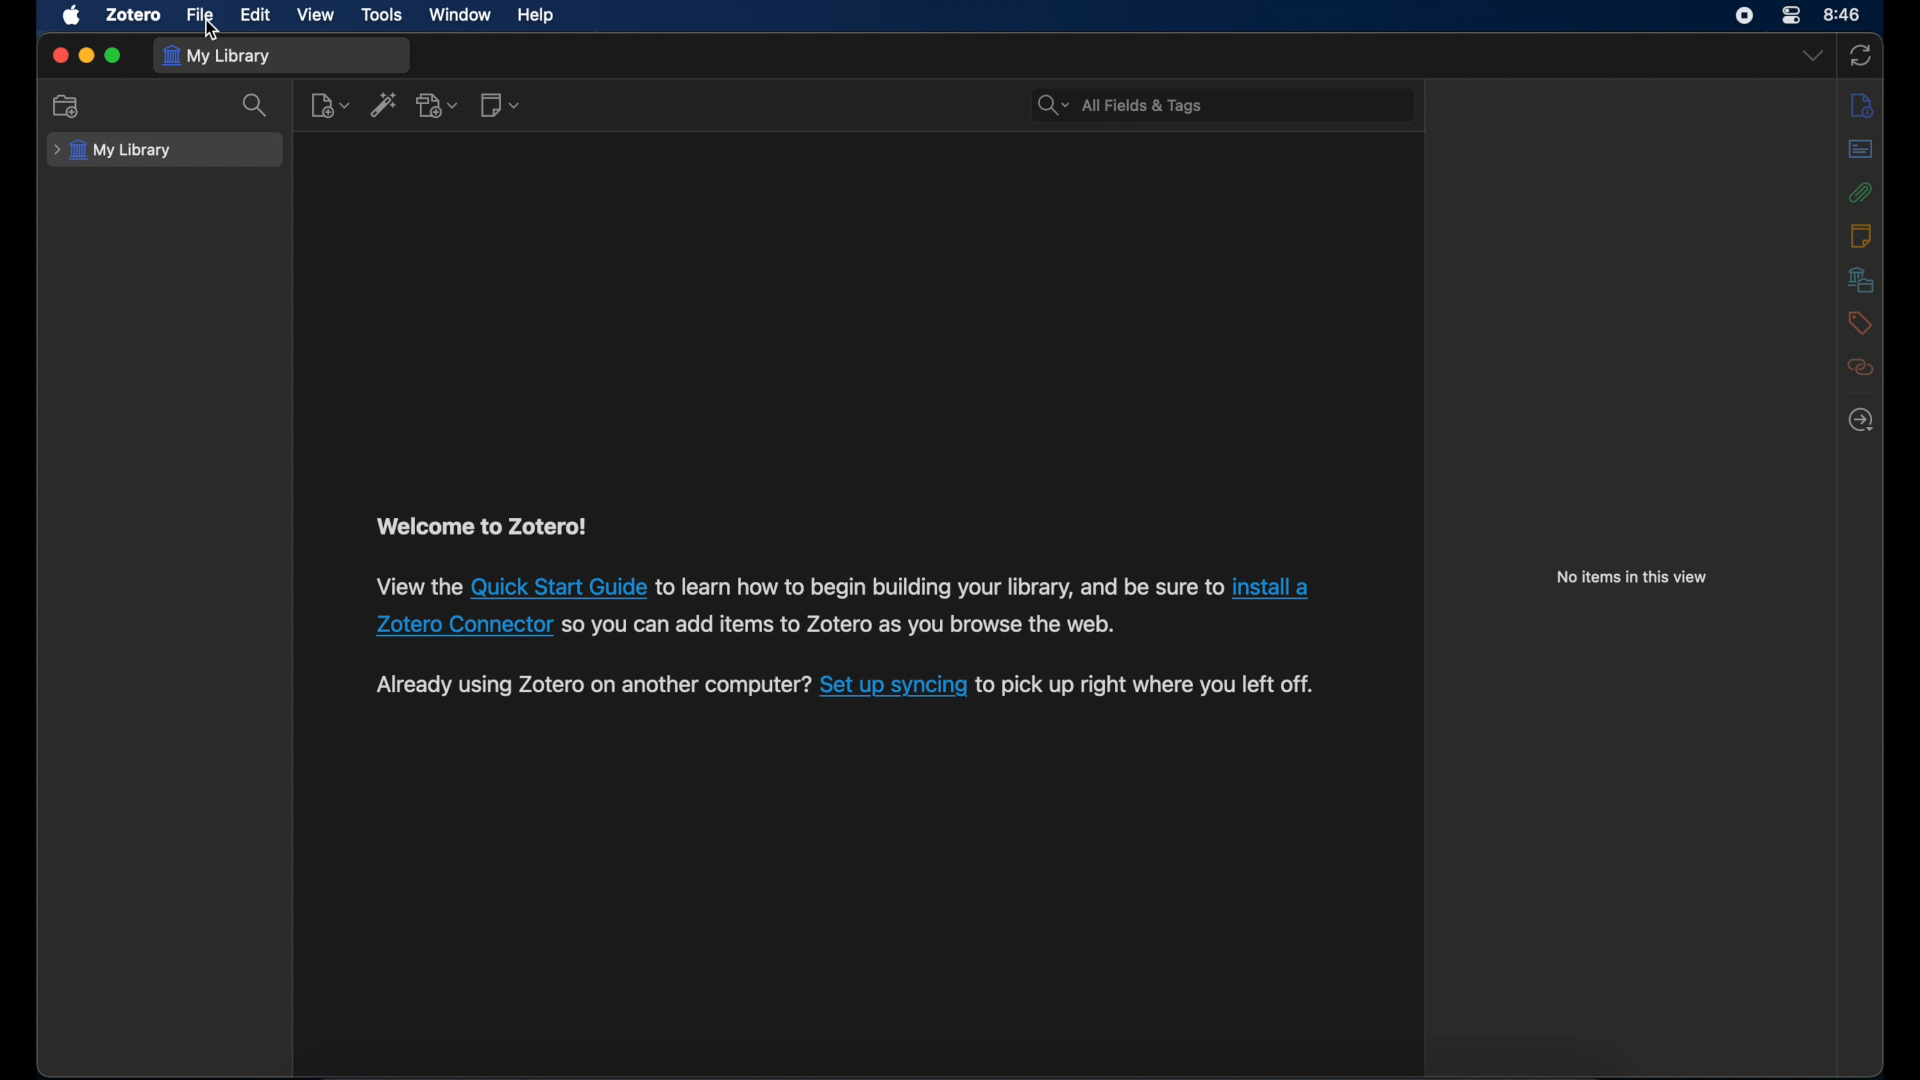  I want to click on new collection, so click(68, 105).